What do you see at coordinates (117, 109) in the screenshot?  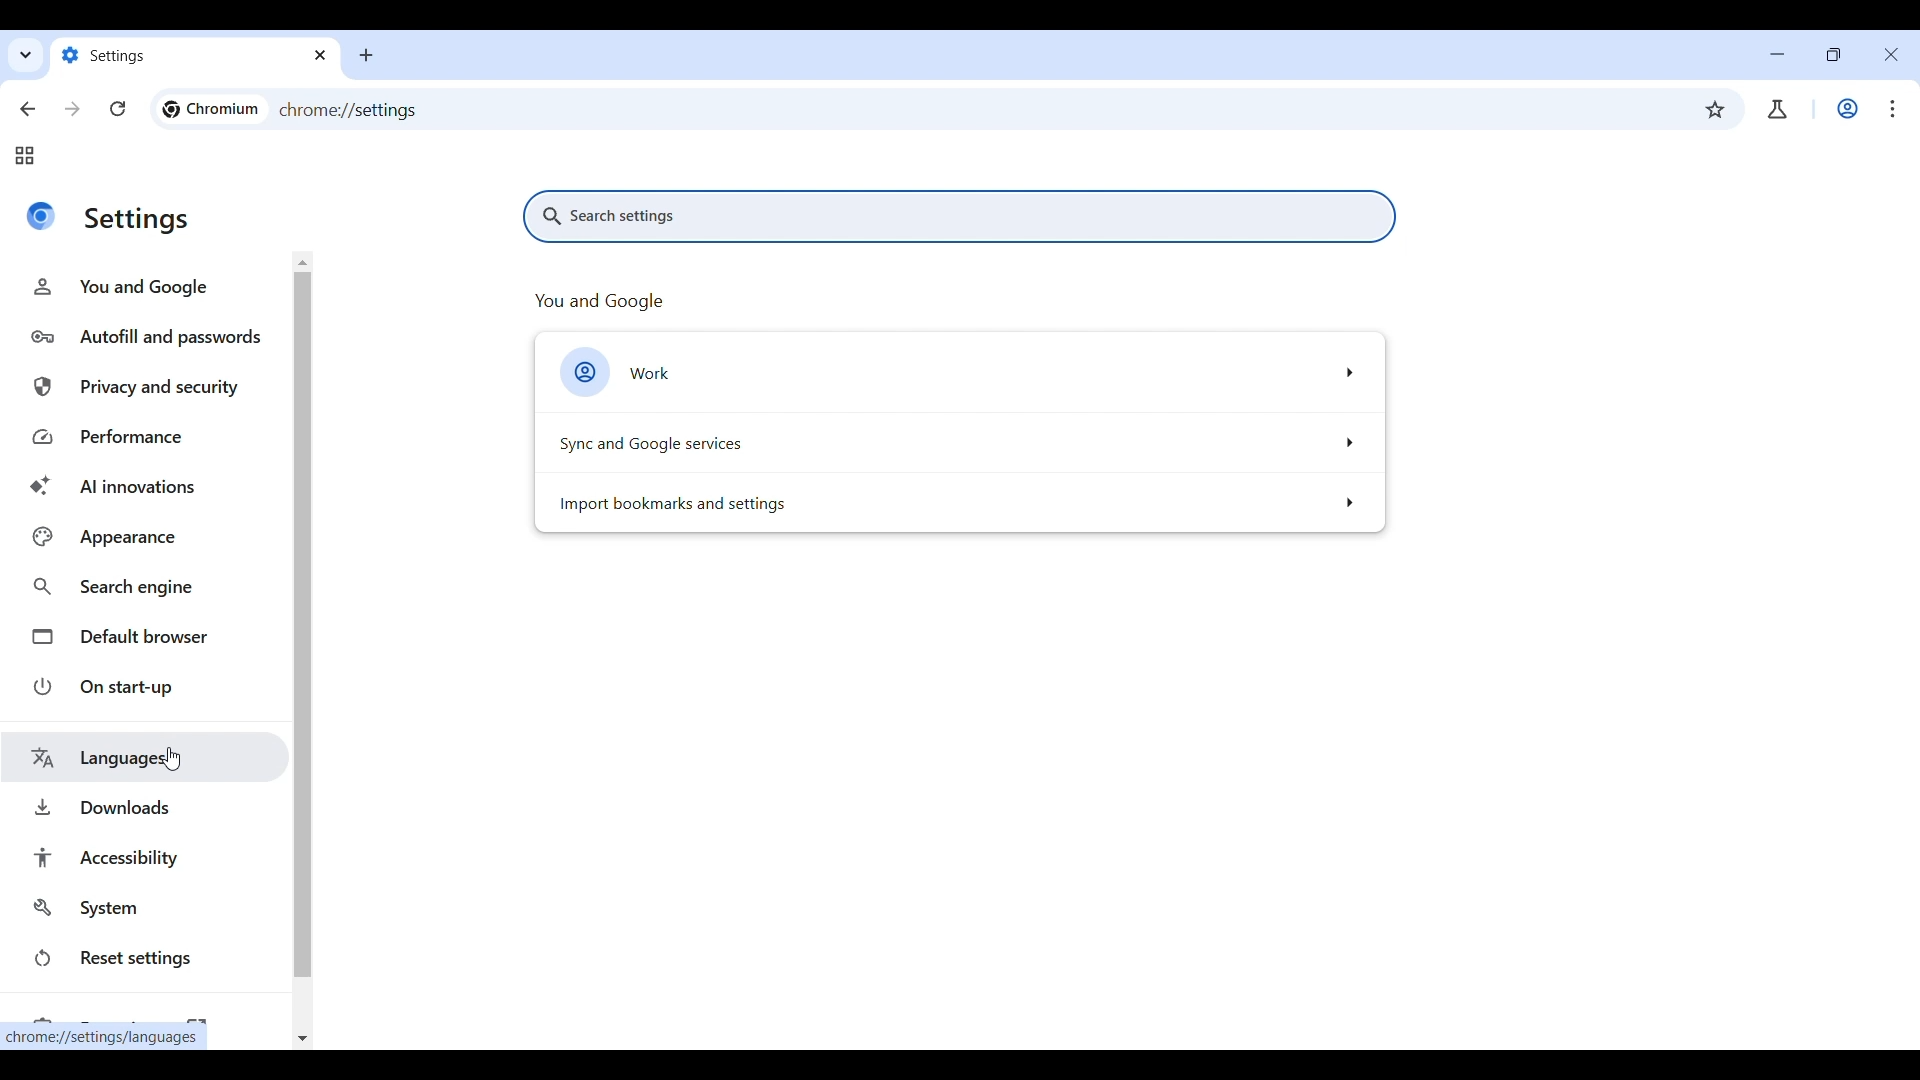 I see `Reload page` at bounding box center [117, 109].